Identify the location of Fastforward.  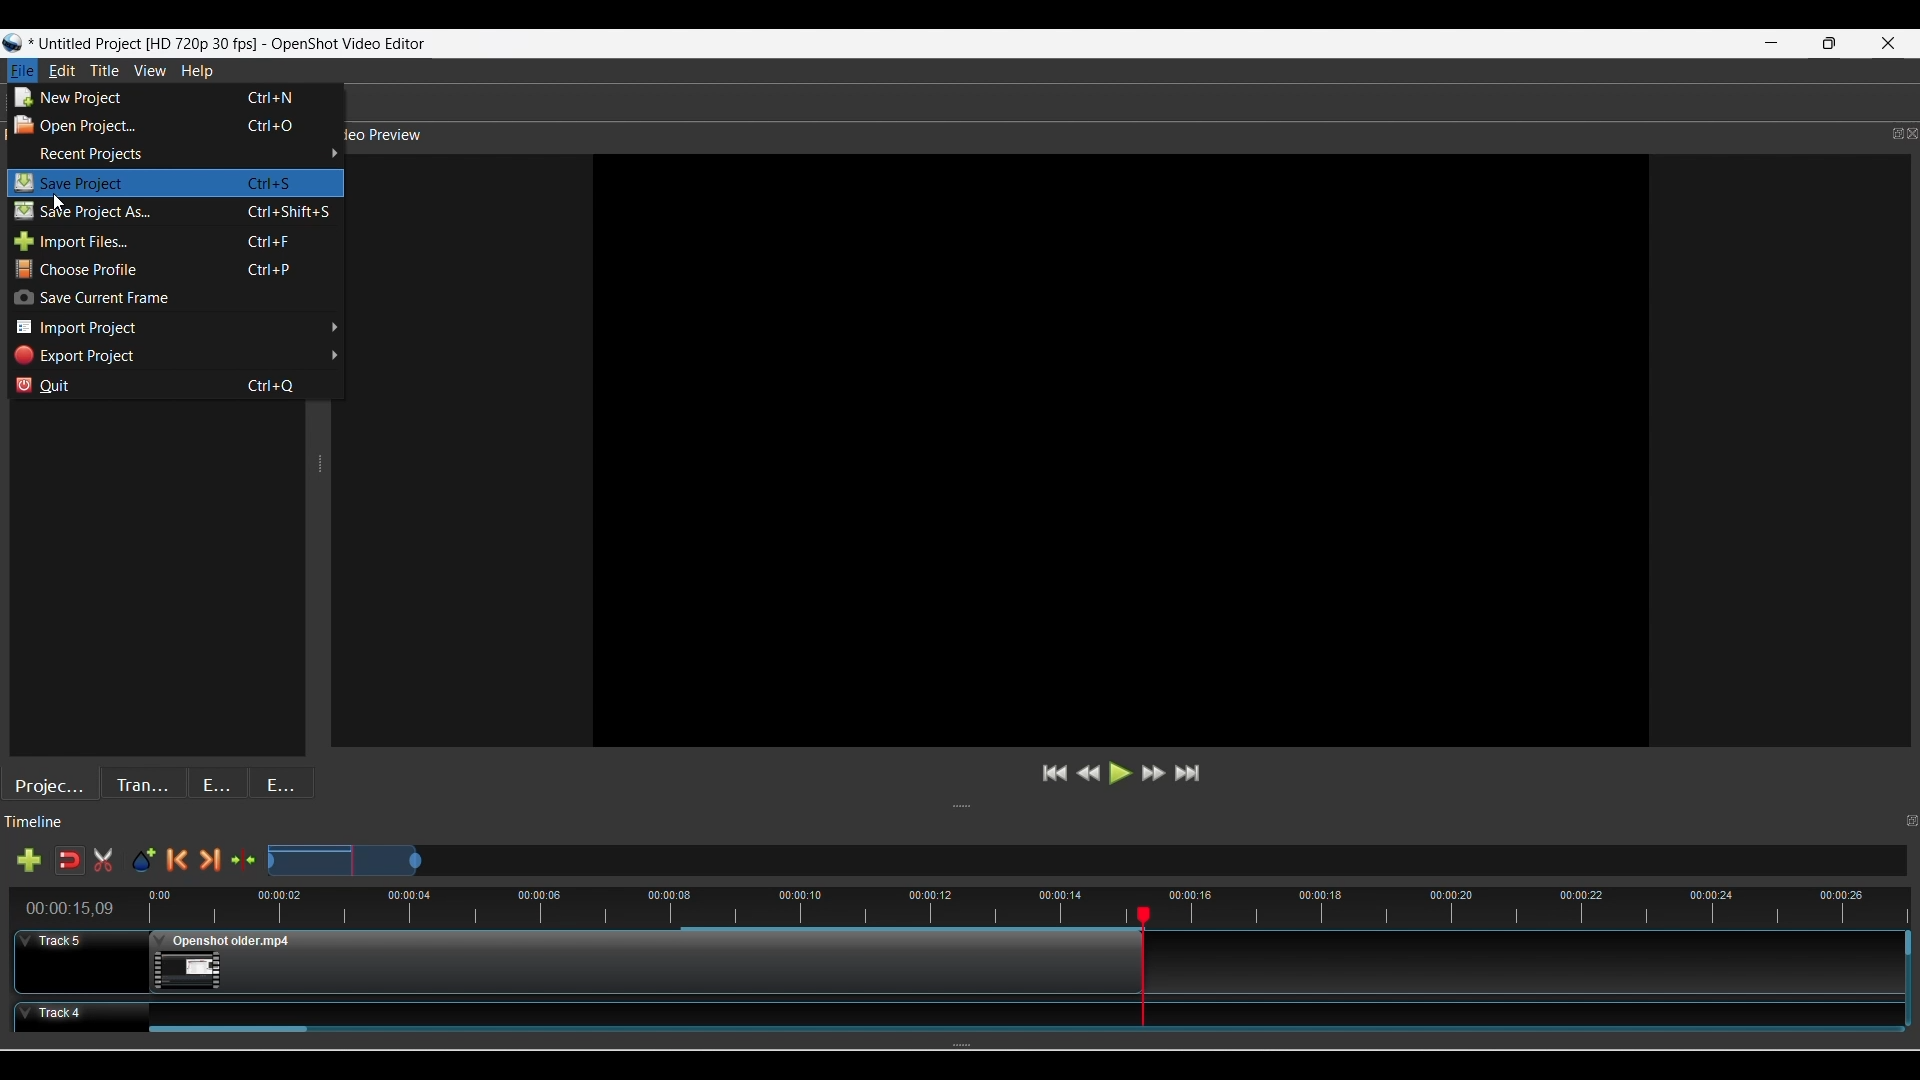
(1154, 773).